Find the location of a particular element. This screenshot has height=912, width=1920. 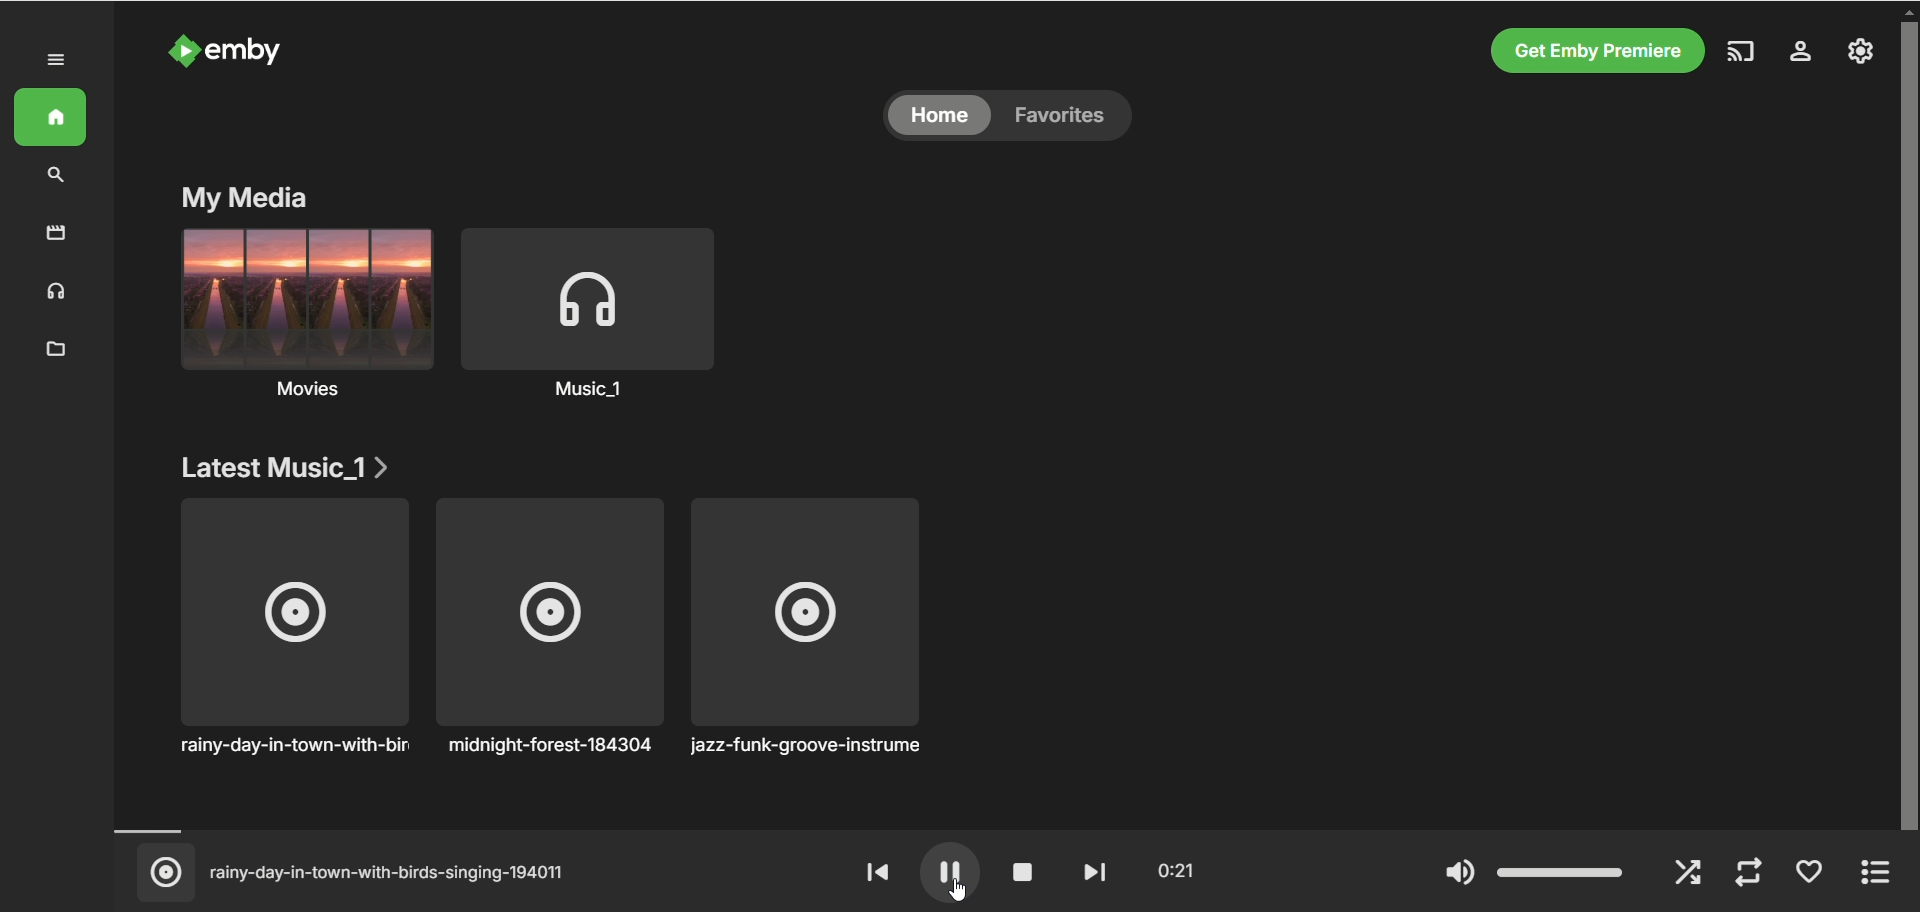

latest music is located at coordinates (289, 468).